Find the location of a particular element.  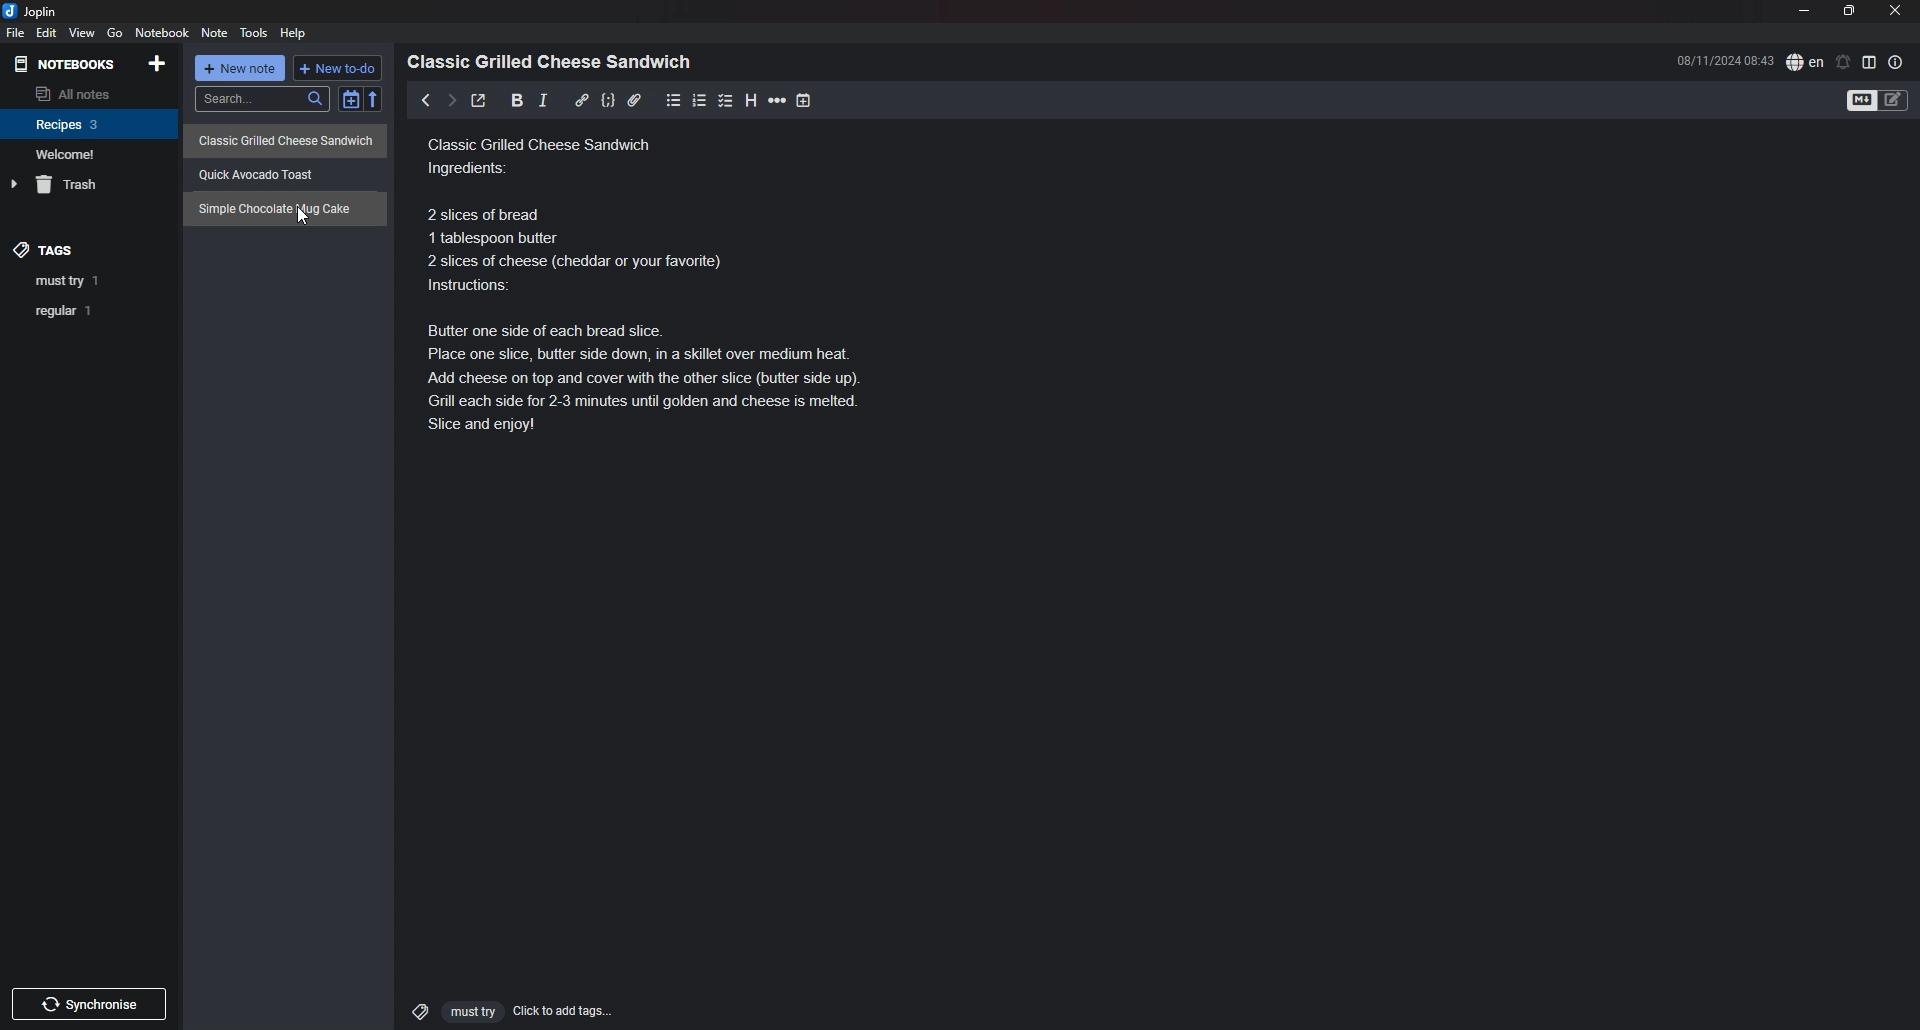

toggle editor layout is located at coordinates (1870, 62).